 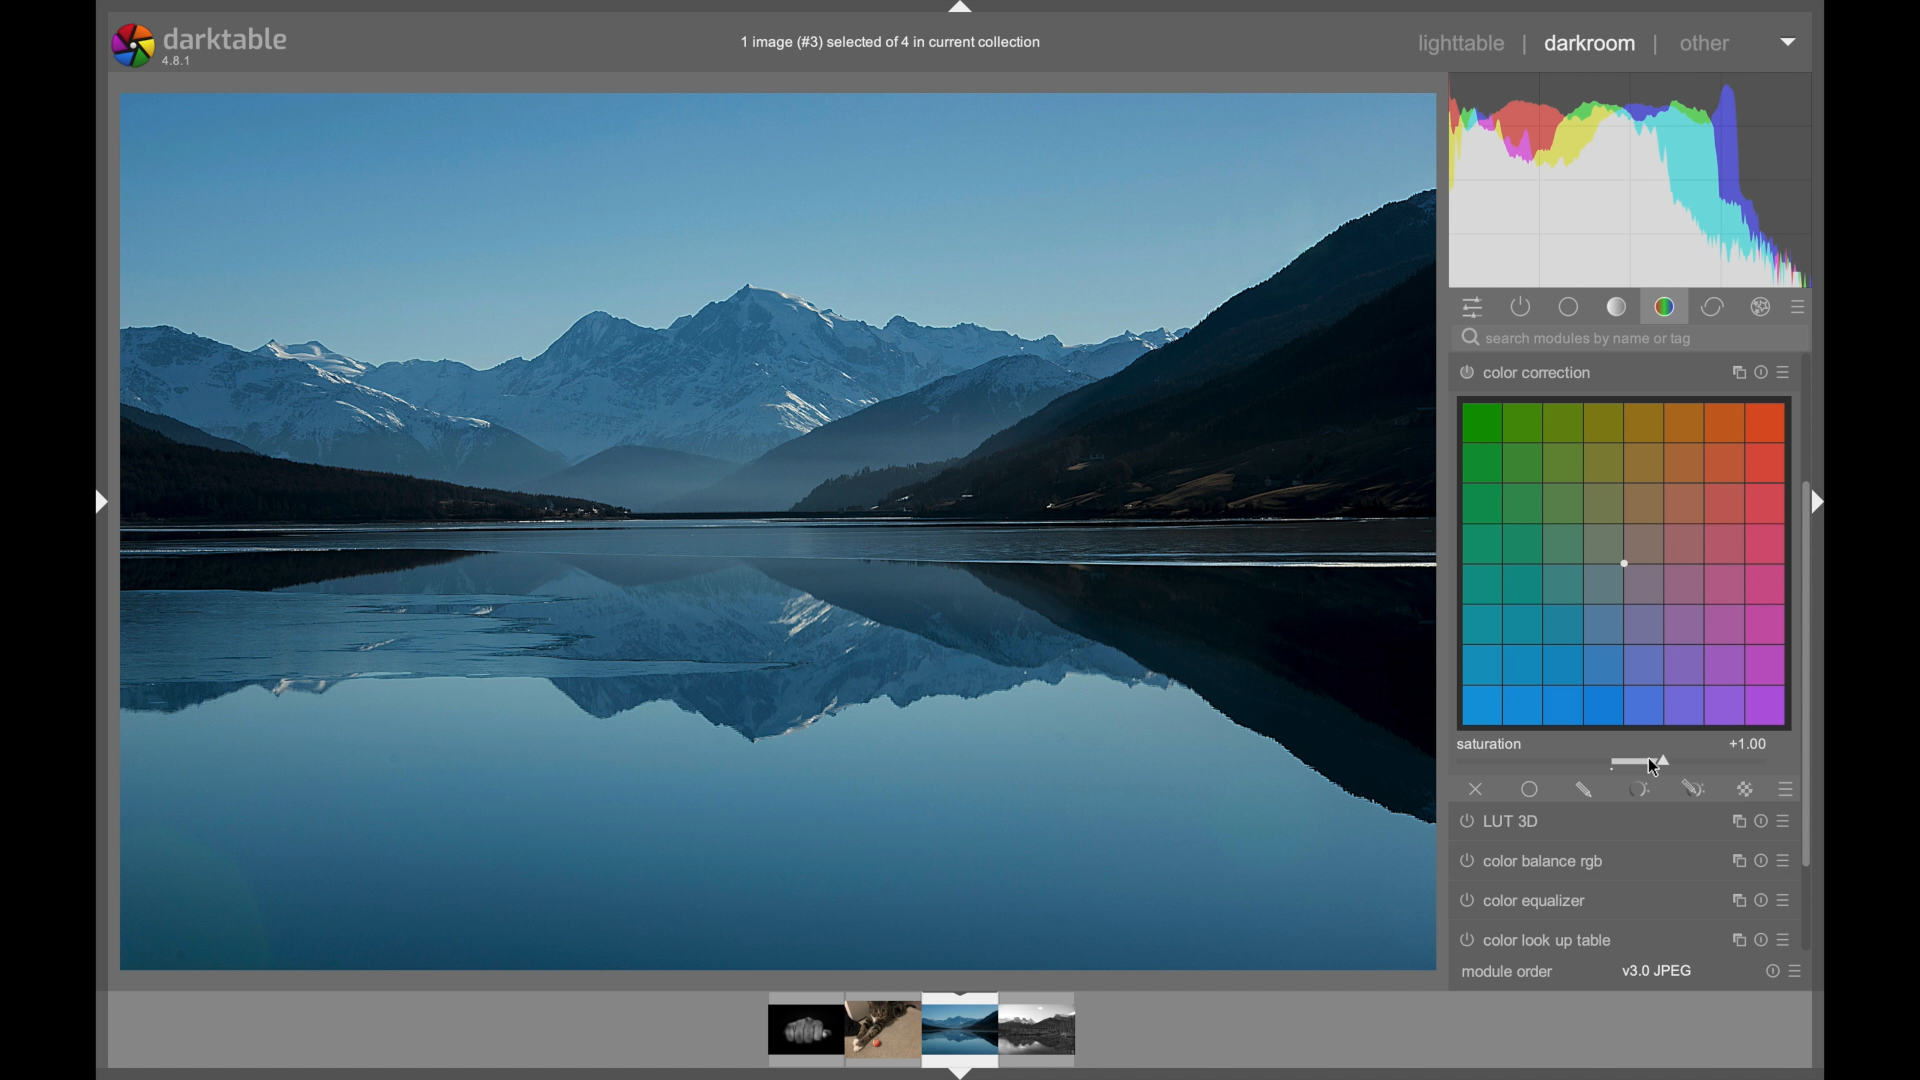 What do you see at coordinates (1653, 768) in the screenshot?
I see `cursor` at bounding box center [1653, 768].